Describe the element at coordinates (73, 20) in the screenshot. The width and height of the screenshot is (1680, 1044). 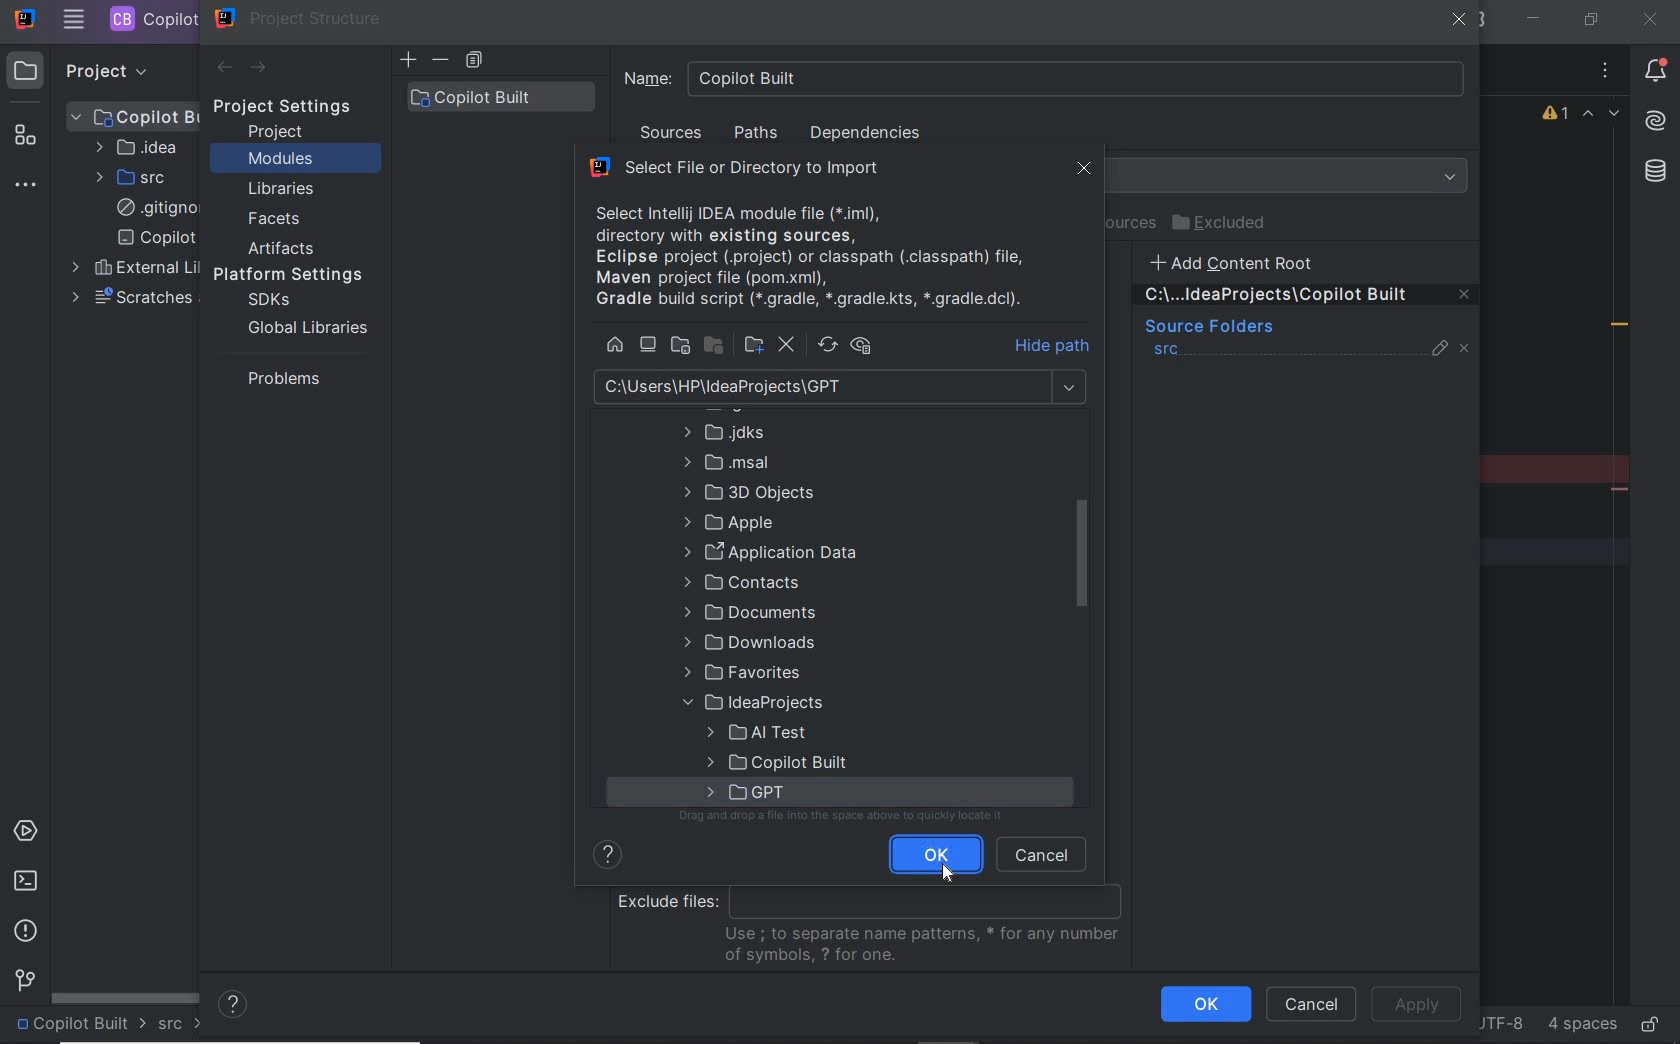
I see `MAIN MENU` at that location.